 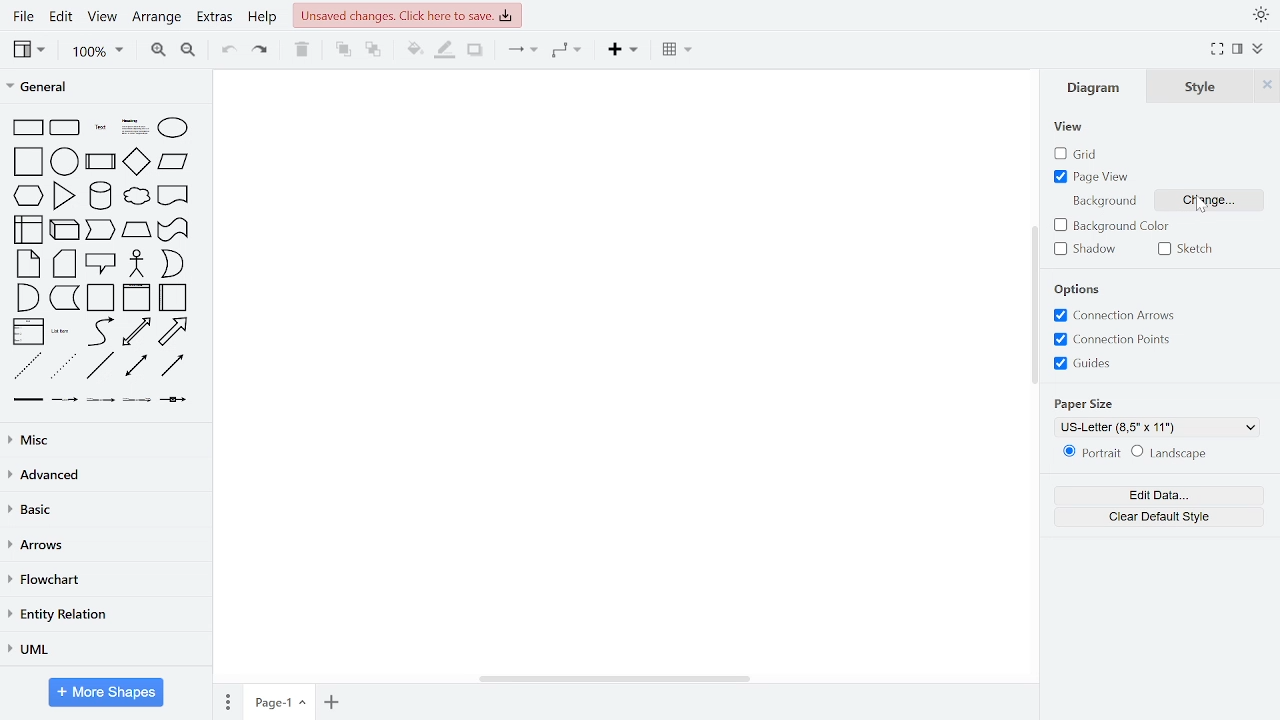 I want to click on zoom in, so click(x=157, y=51).